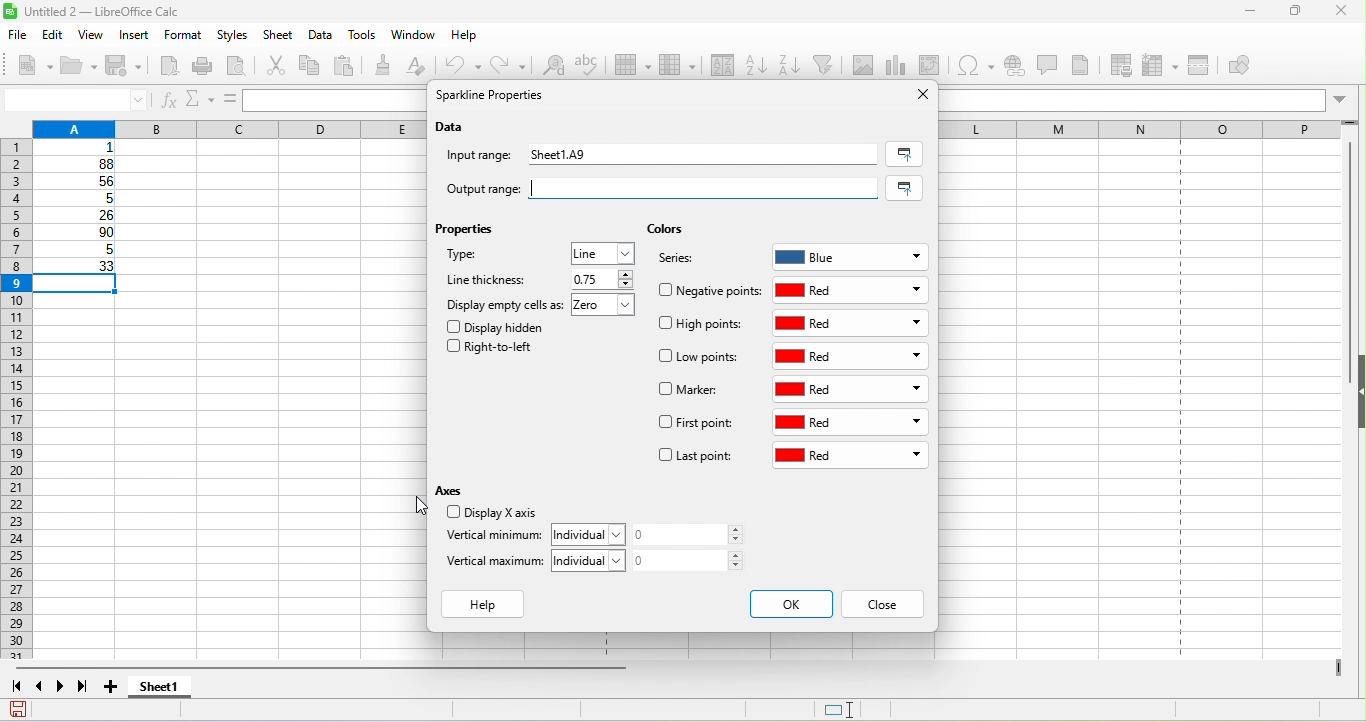  What do you see at coordinates (1016, 68) in the screenshot?
I see `hyperlink` at bounding box center [1016, 68].